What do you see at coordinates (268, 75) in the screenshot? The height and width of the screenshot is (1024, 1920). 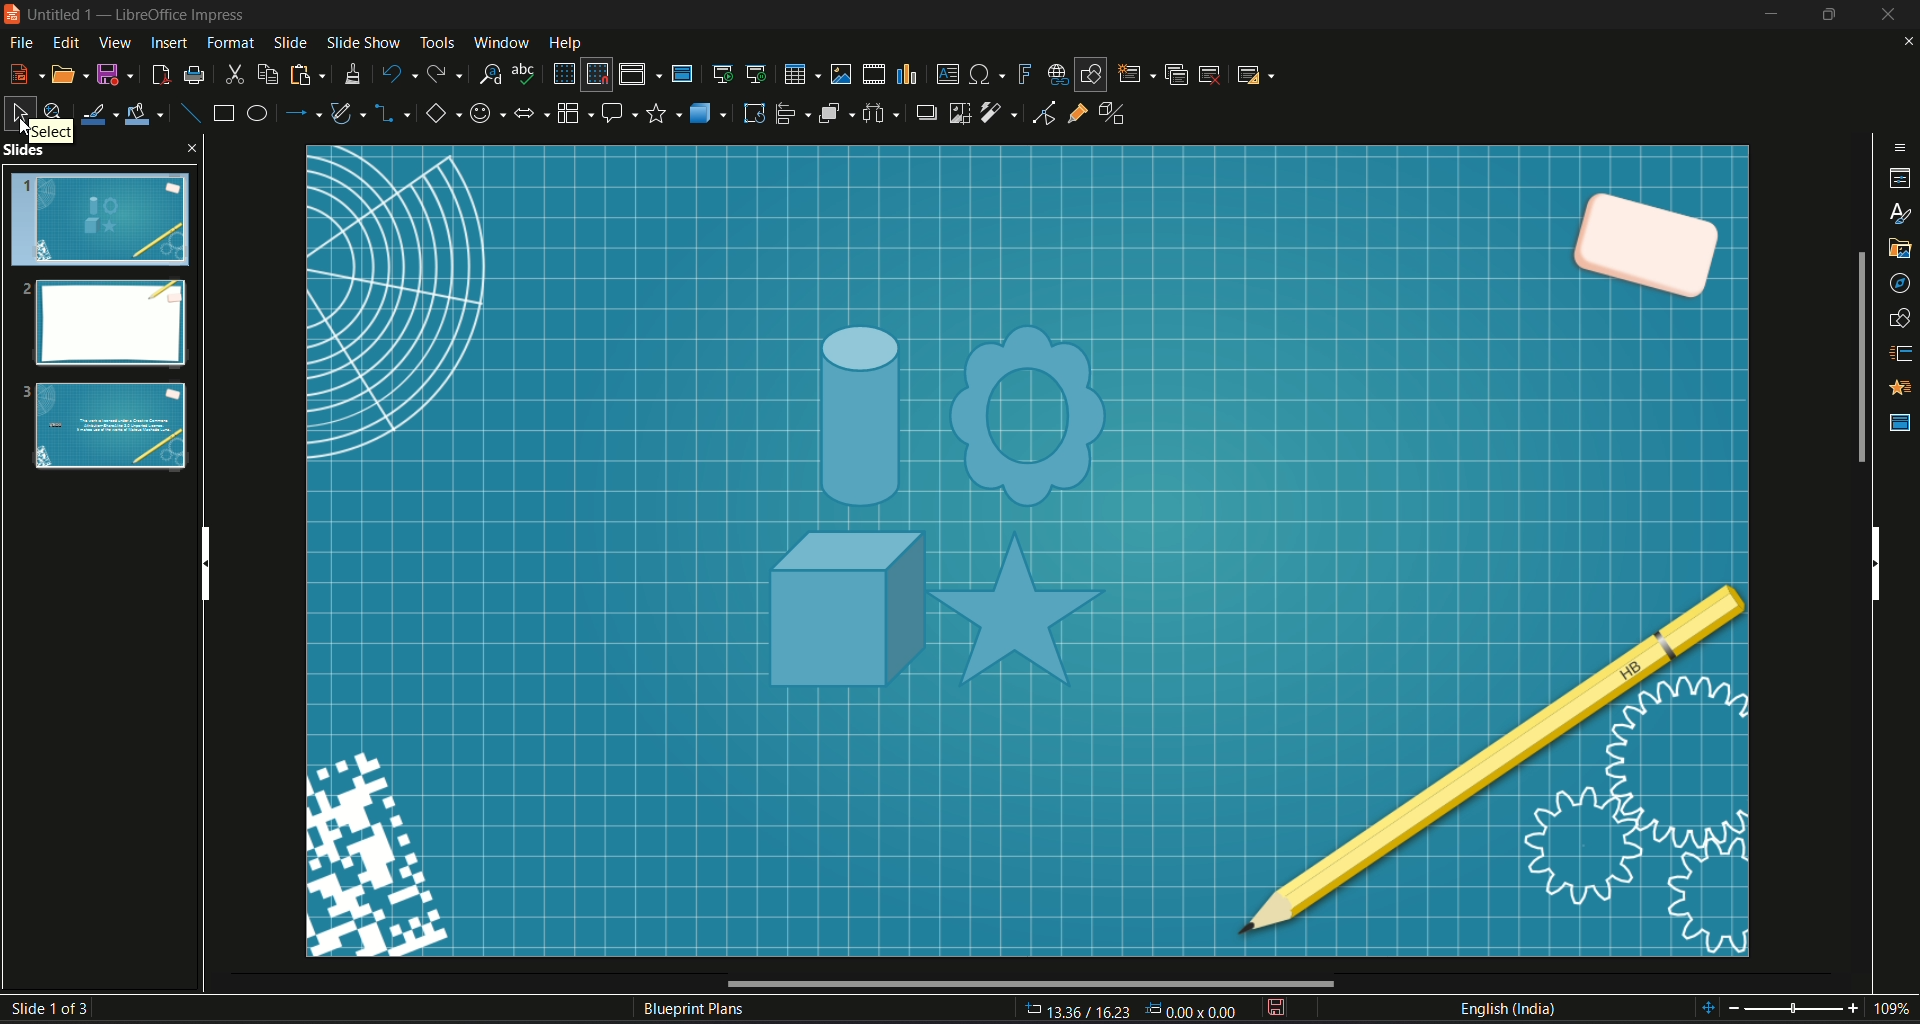 I see `copy ` at bounding box center [268, 75].